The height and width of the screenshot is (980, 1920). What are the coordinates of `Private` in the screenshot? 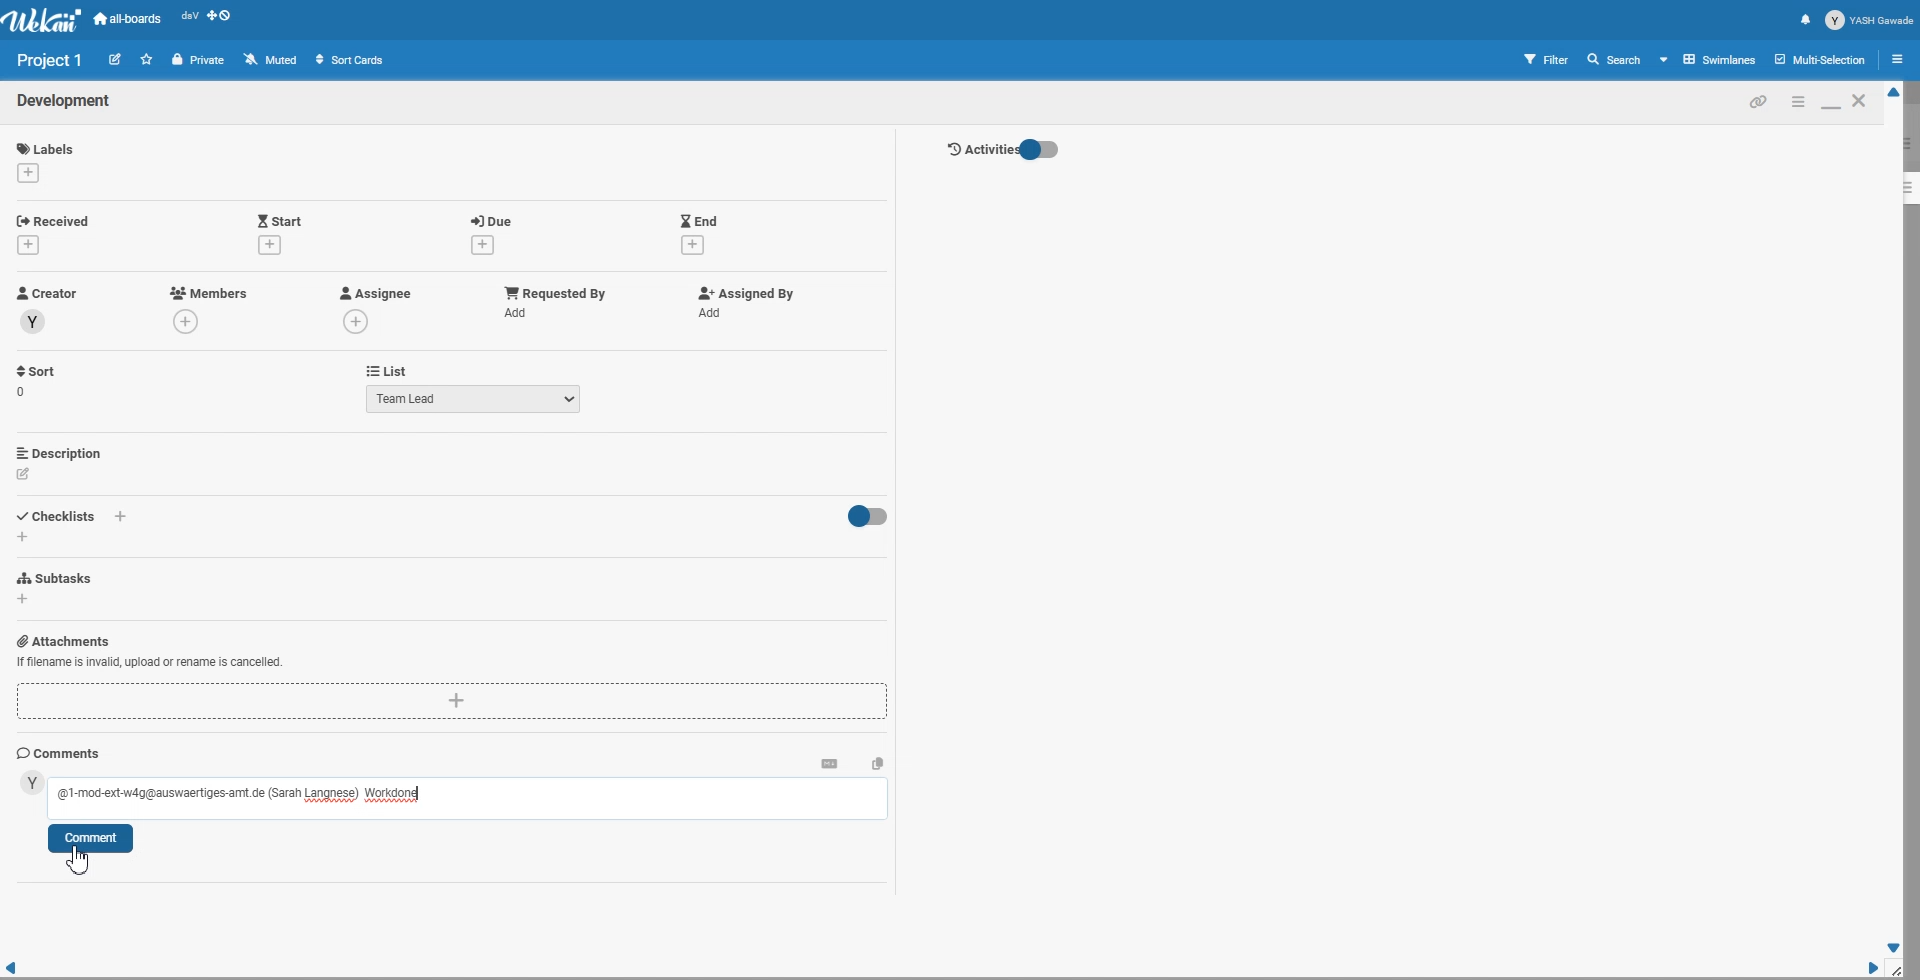 It's located at (199, 60).